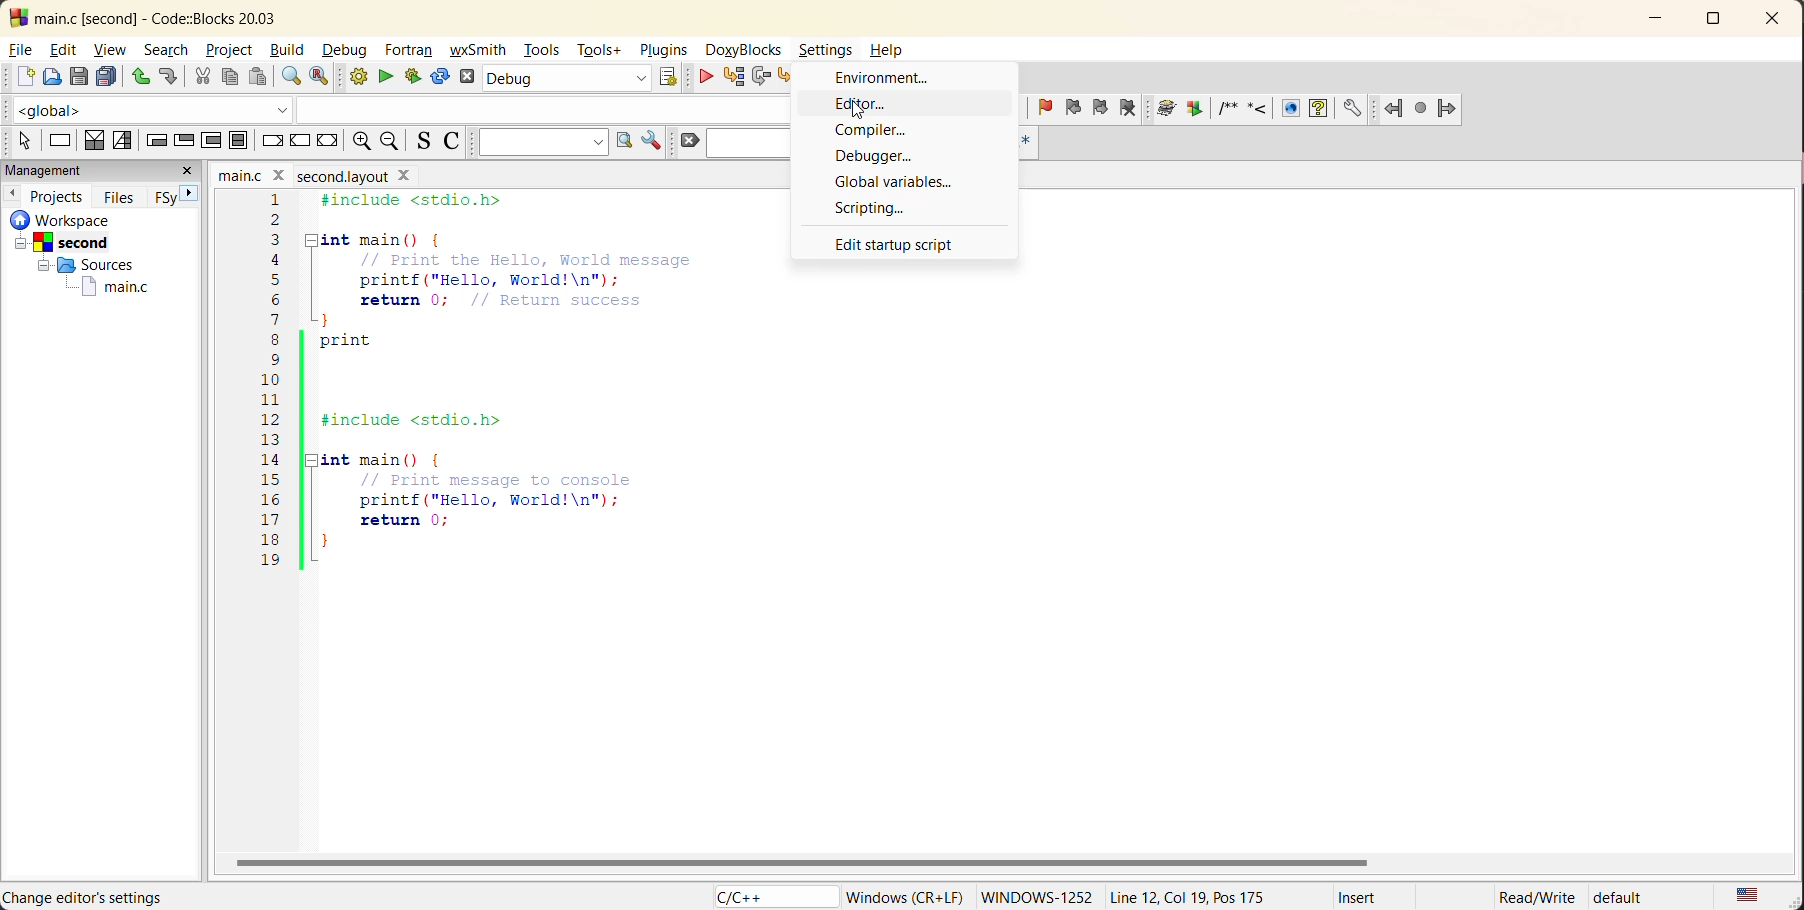 This screenshot has height=910, width=1804. Describe the element at coordinates (1422, 109) in the screenshot. I see `last jump` at that location.